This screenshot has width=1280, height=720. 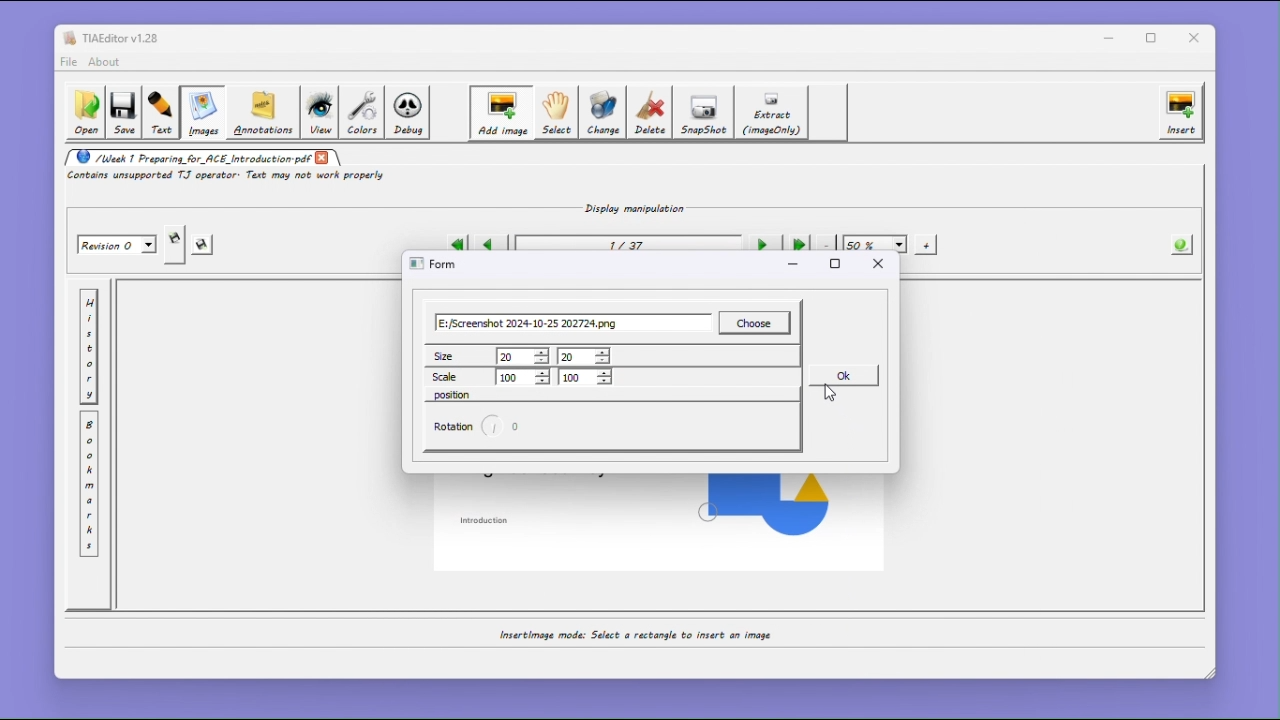 What do you see at coordinates (773, 113) in the screenshot?
I see `Extract (image only)` at bounding box center [773, 113].